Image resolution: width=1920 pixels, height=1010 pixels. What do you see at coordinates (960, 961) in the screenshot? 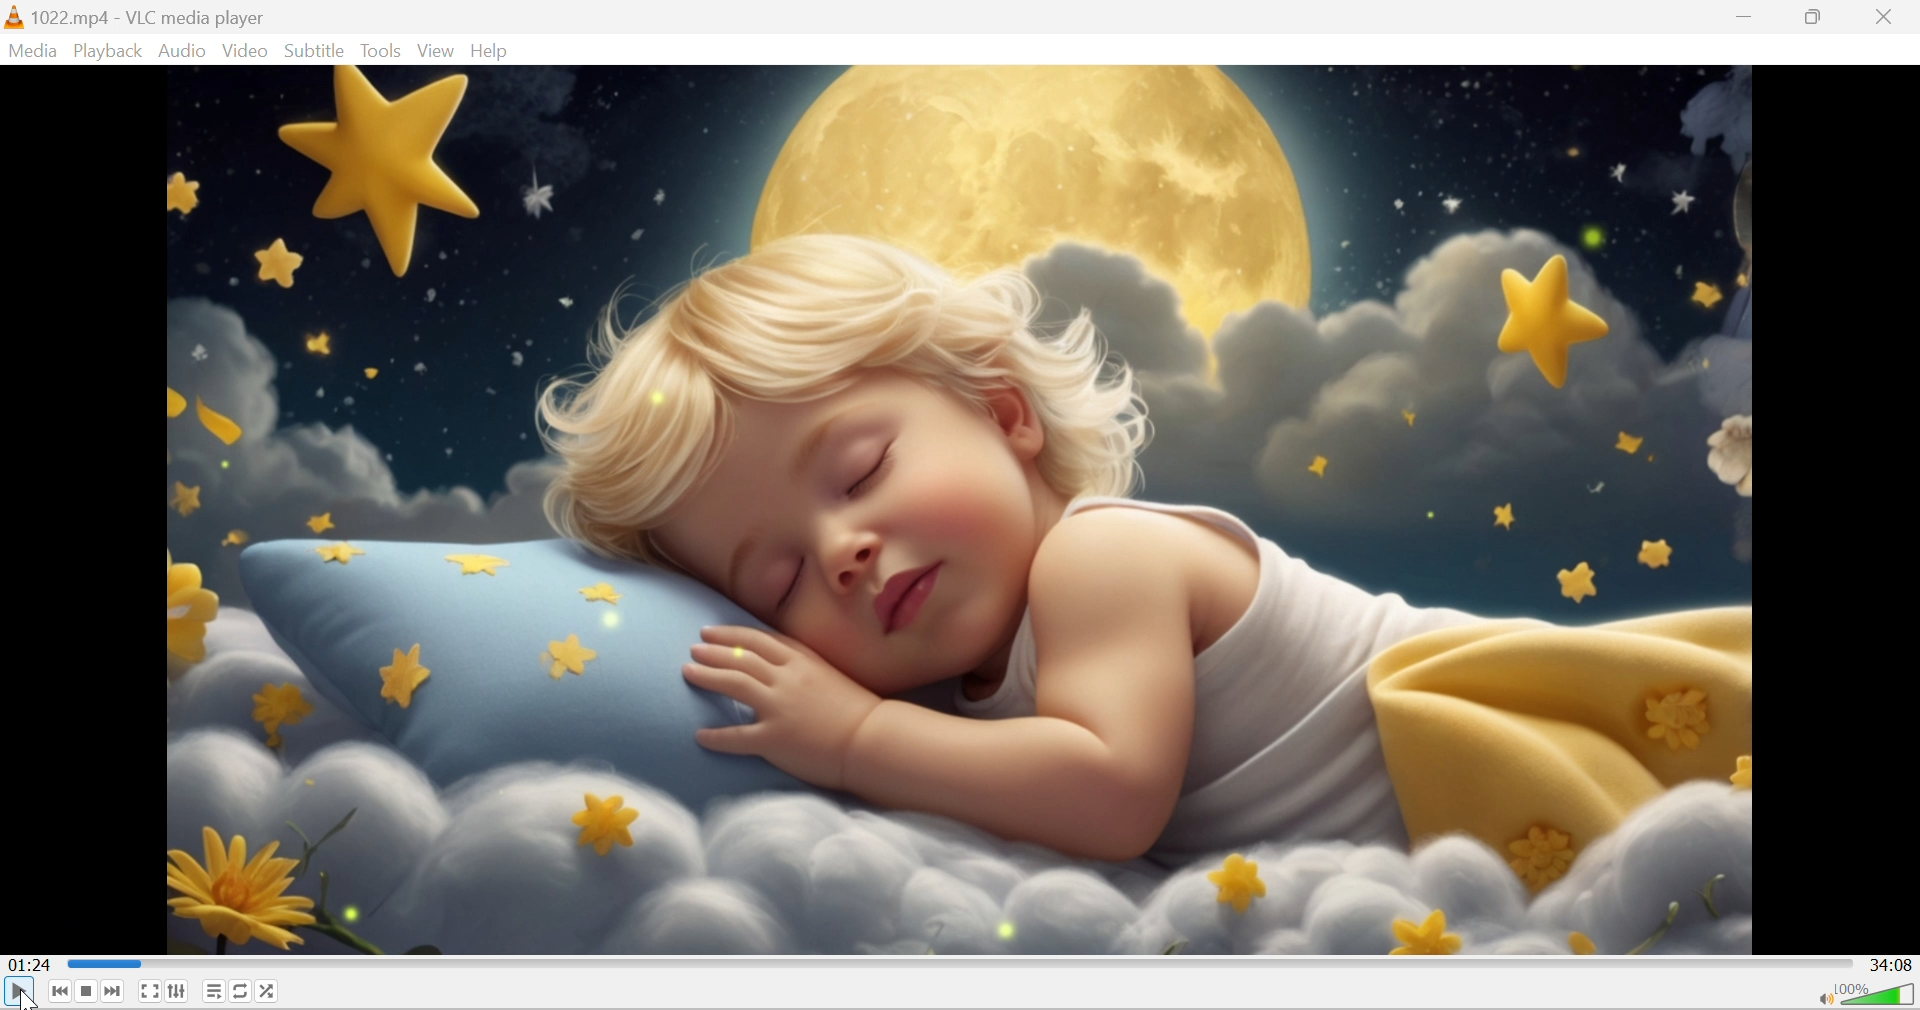
I see `Progress bar` at bounding box center [960, 961].